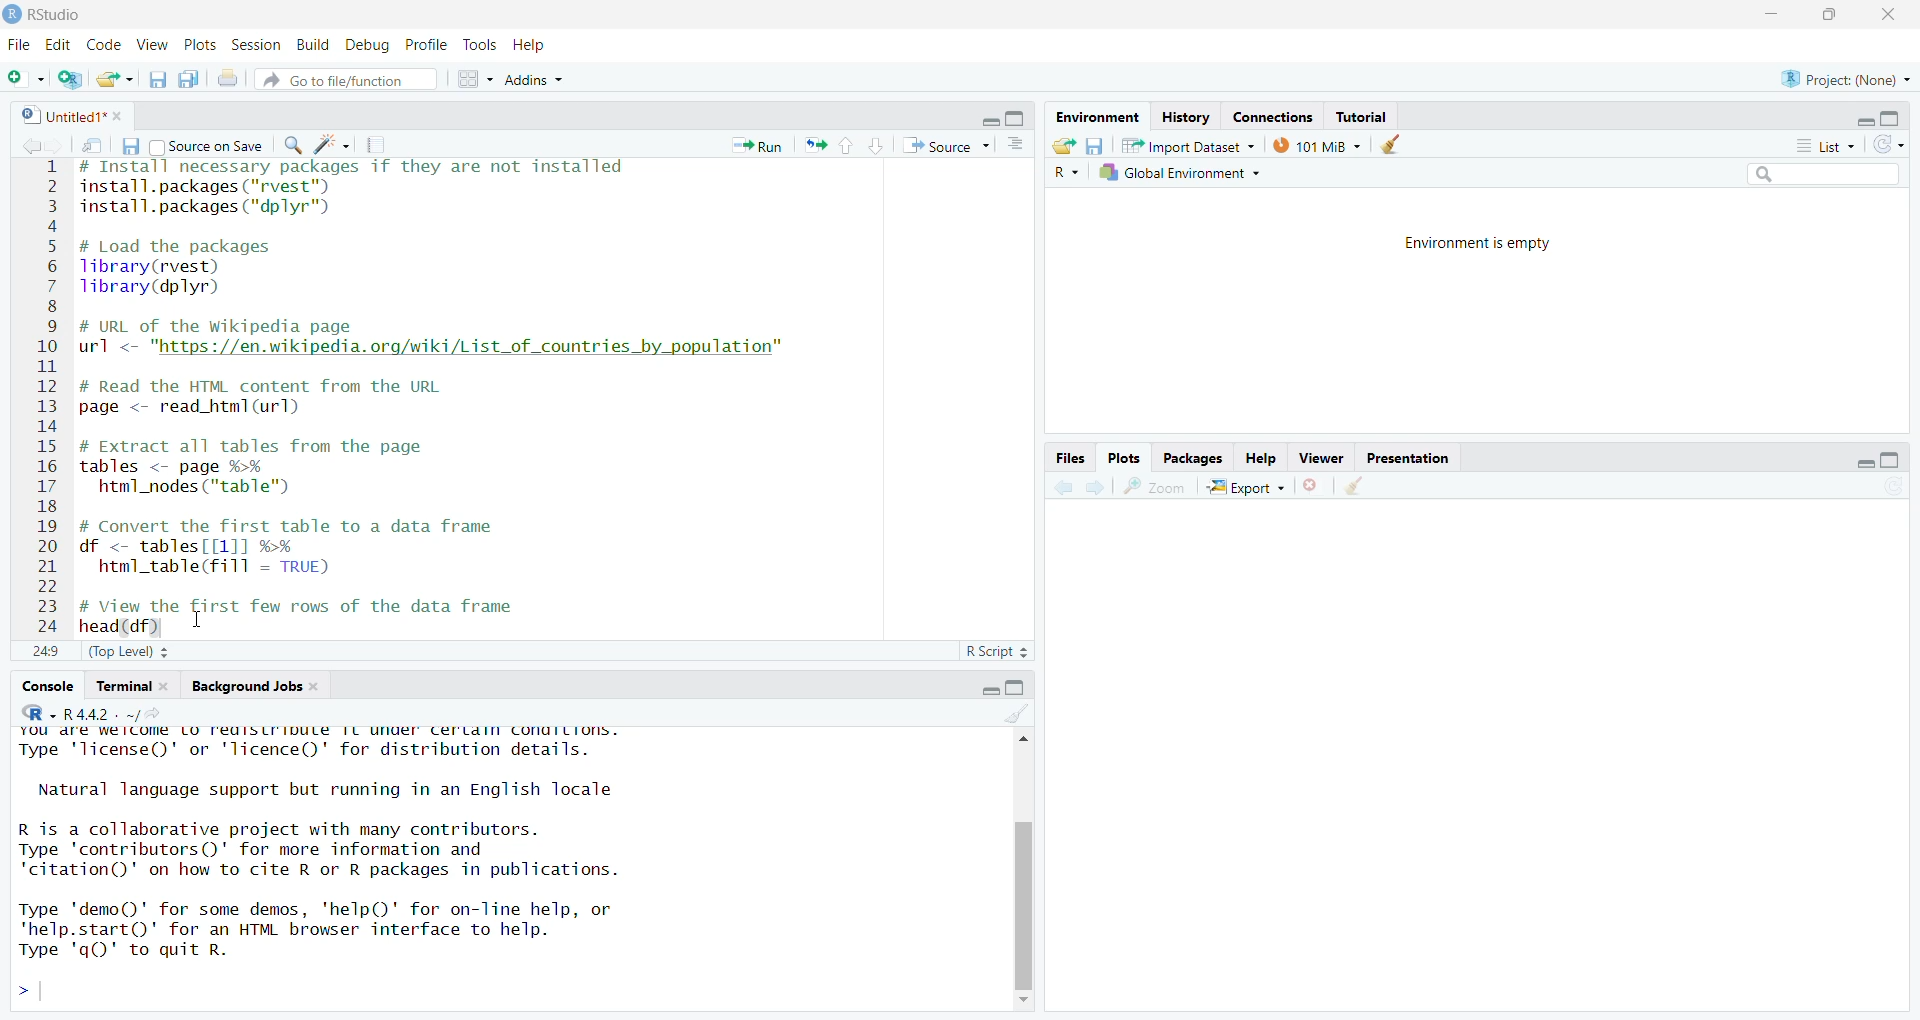 Image resolution: width=1920 pixels, height=1020 pixels. What do you see at coordinates (33, 146) in the screenshot?
I see `back` at bounding box center [33, 146].